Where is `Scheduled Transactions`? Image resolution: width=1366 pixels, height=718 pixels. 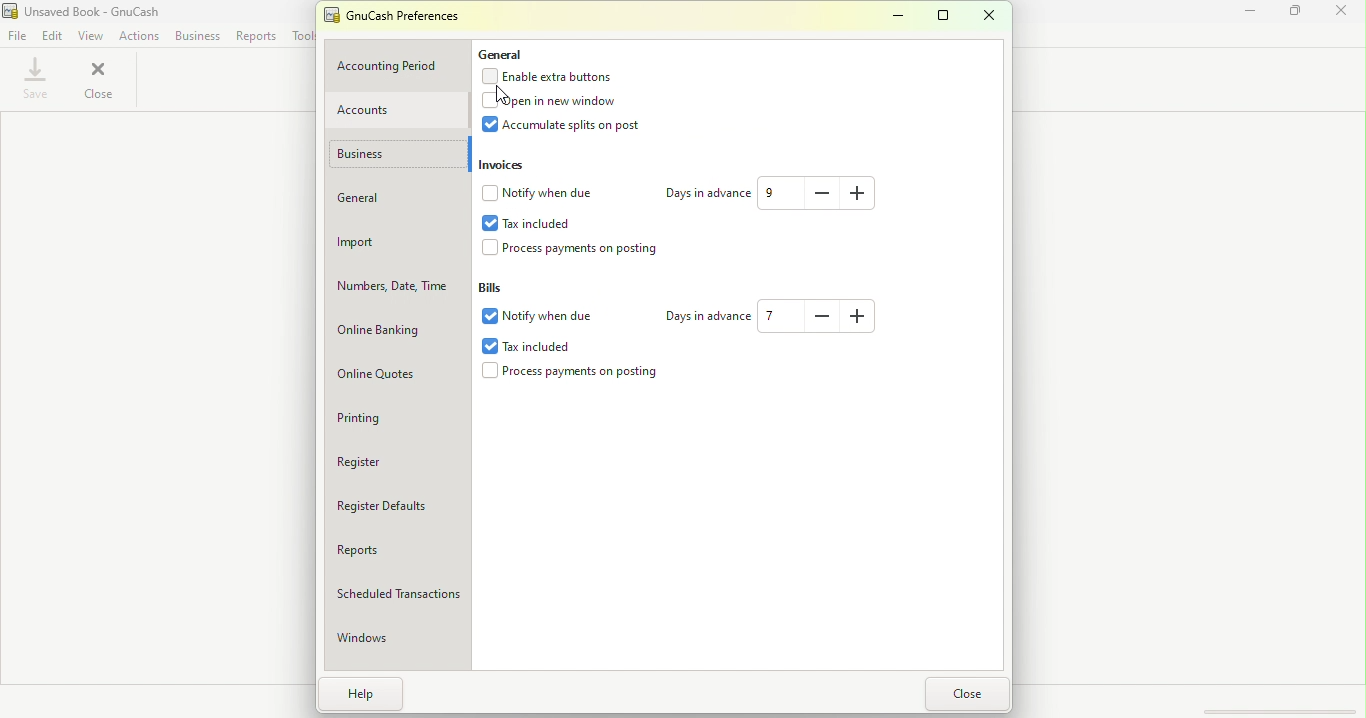
Scheduled Transactions is located at coordinates (399, 588).